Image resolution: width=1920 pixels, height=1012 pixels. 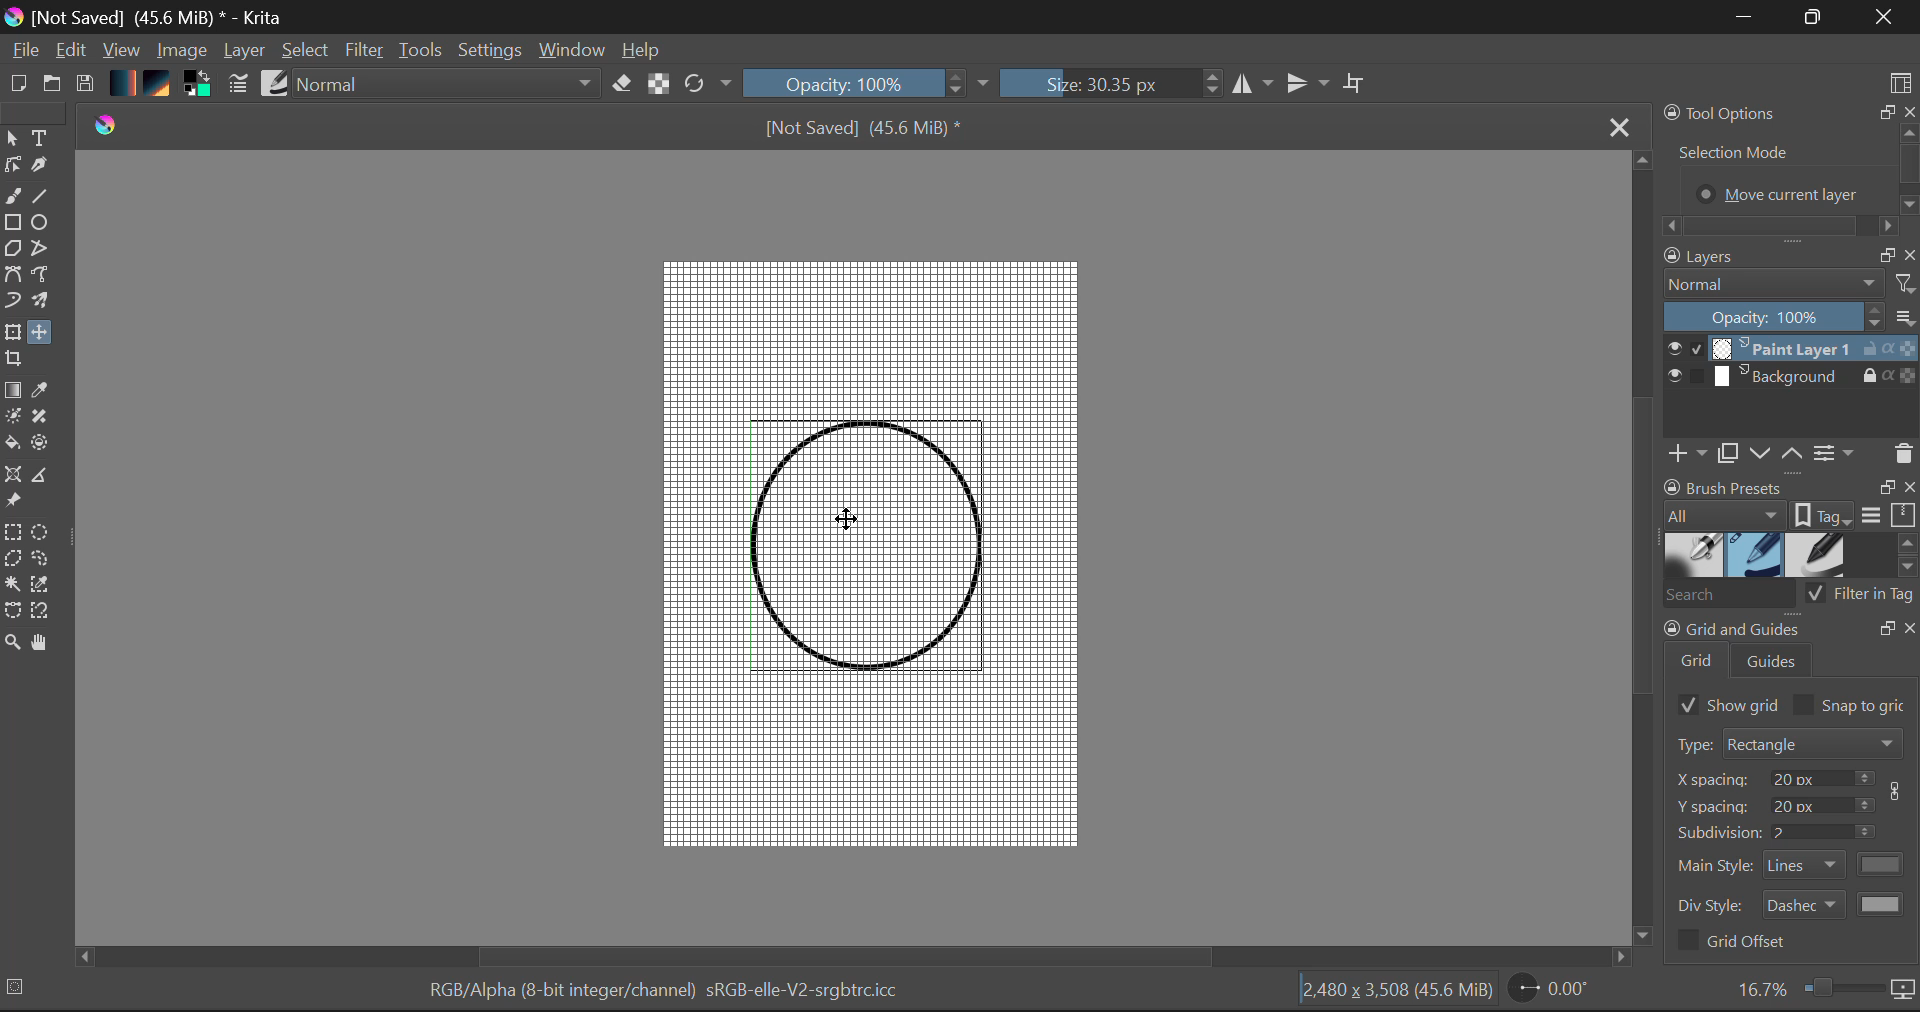 What do you see at coordinates (202, 87) in the screenshot?
I see `Colors in use` at bounding box center [202, 87].